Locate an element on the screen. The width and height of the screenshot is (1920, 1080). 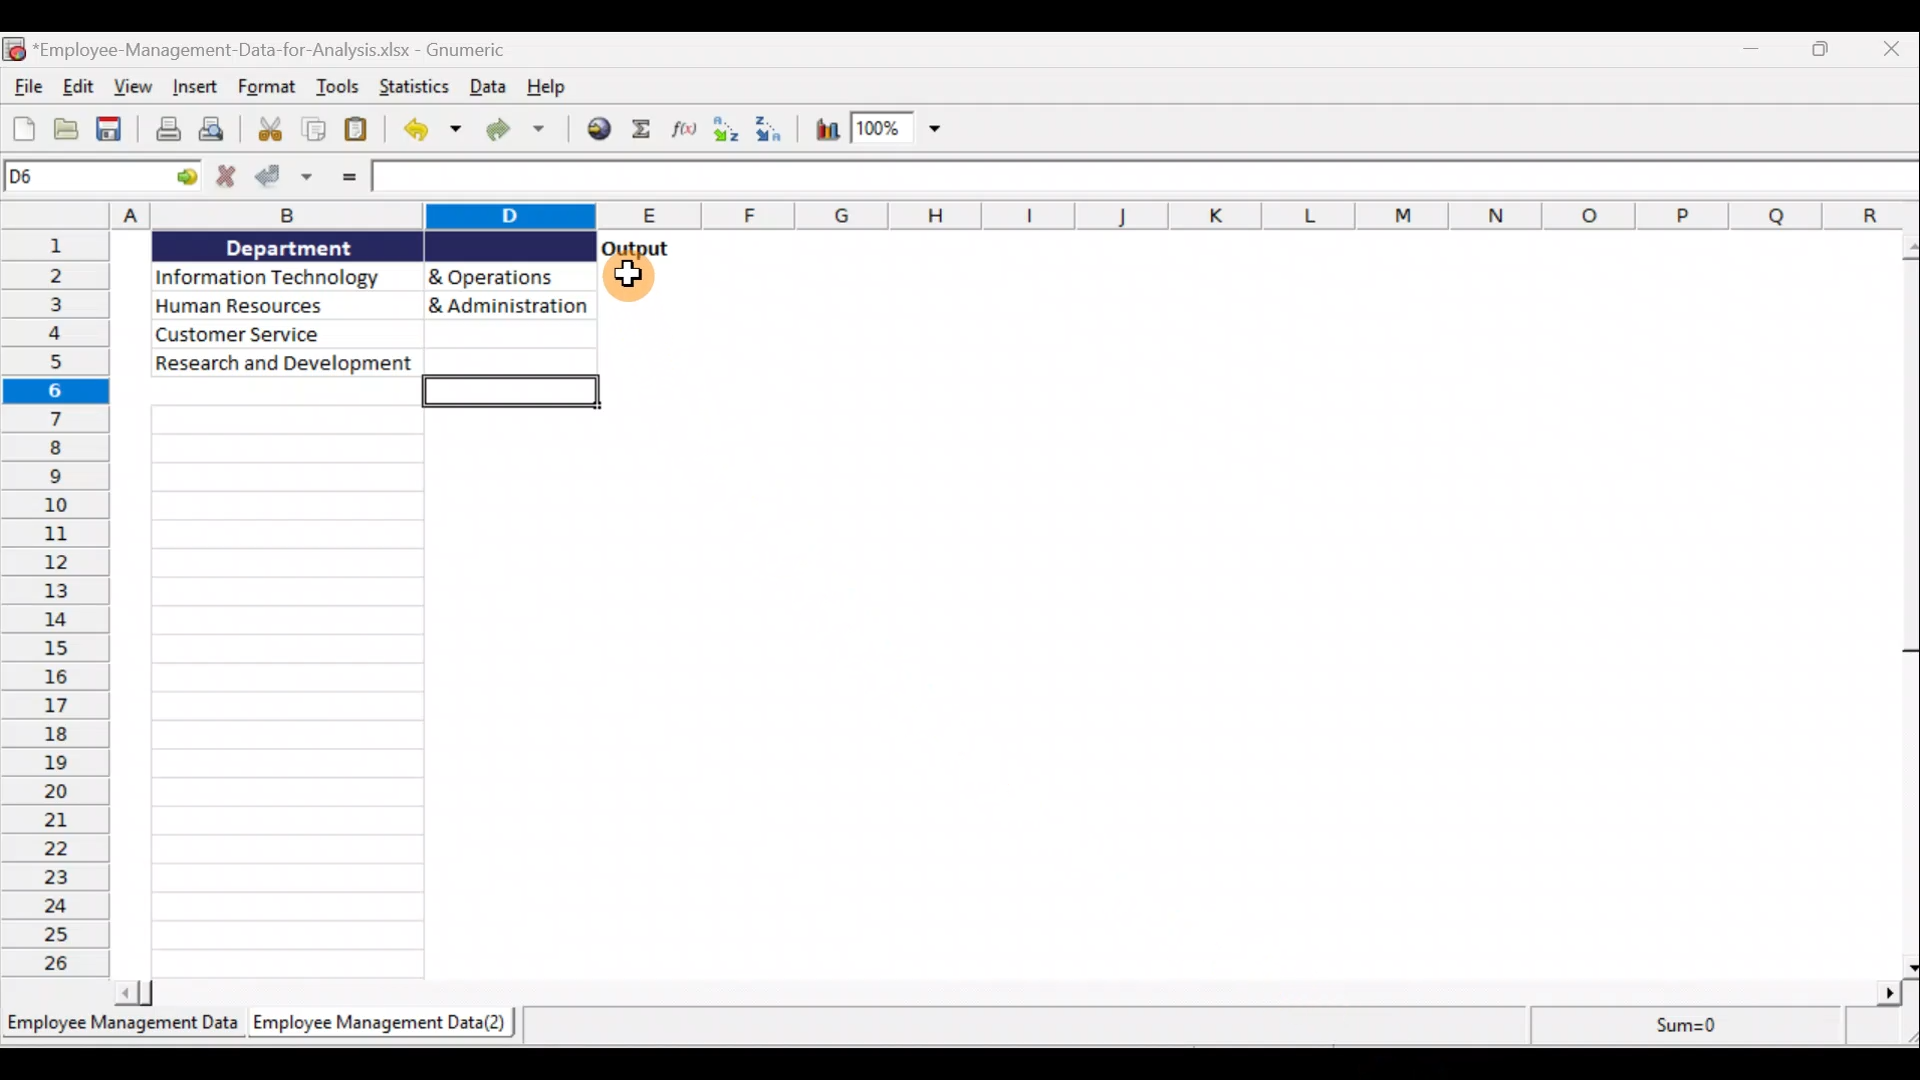
File is located at coordinates (24, 86).